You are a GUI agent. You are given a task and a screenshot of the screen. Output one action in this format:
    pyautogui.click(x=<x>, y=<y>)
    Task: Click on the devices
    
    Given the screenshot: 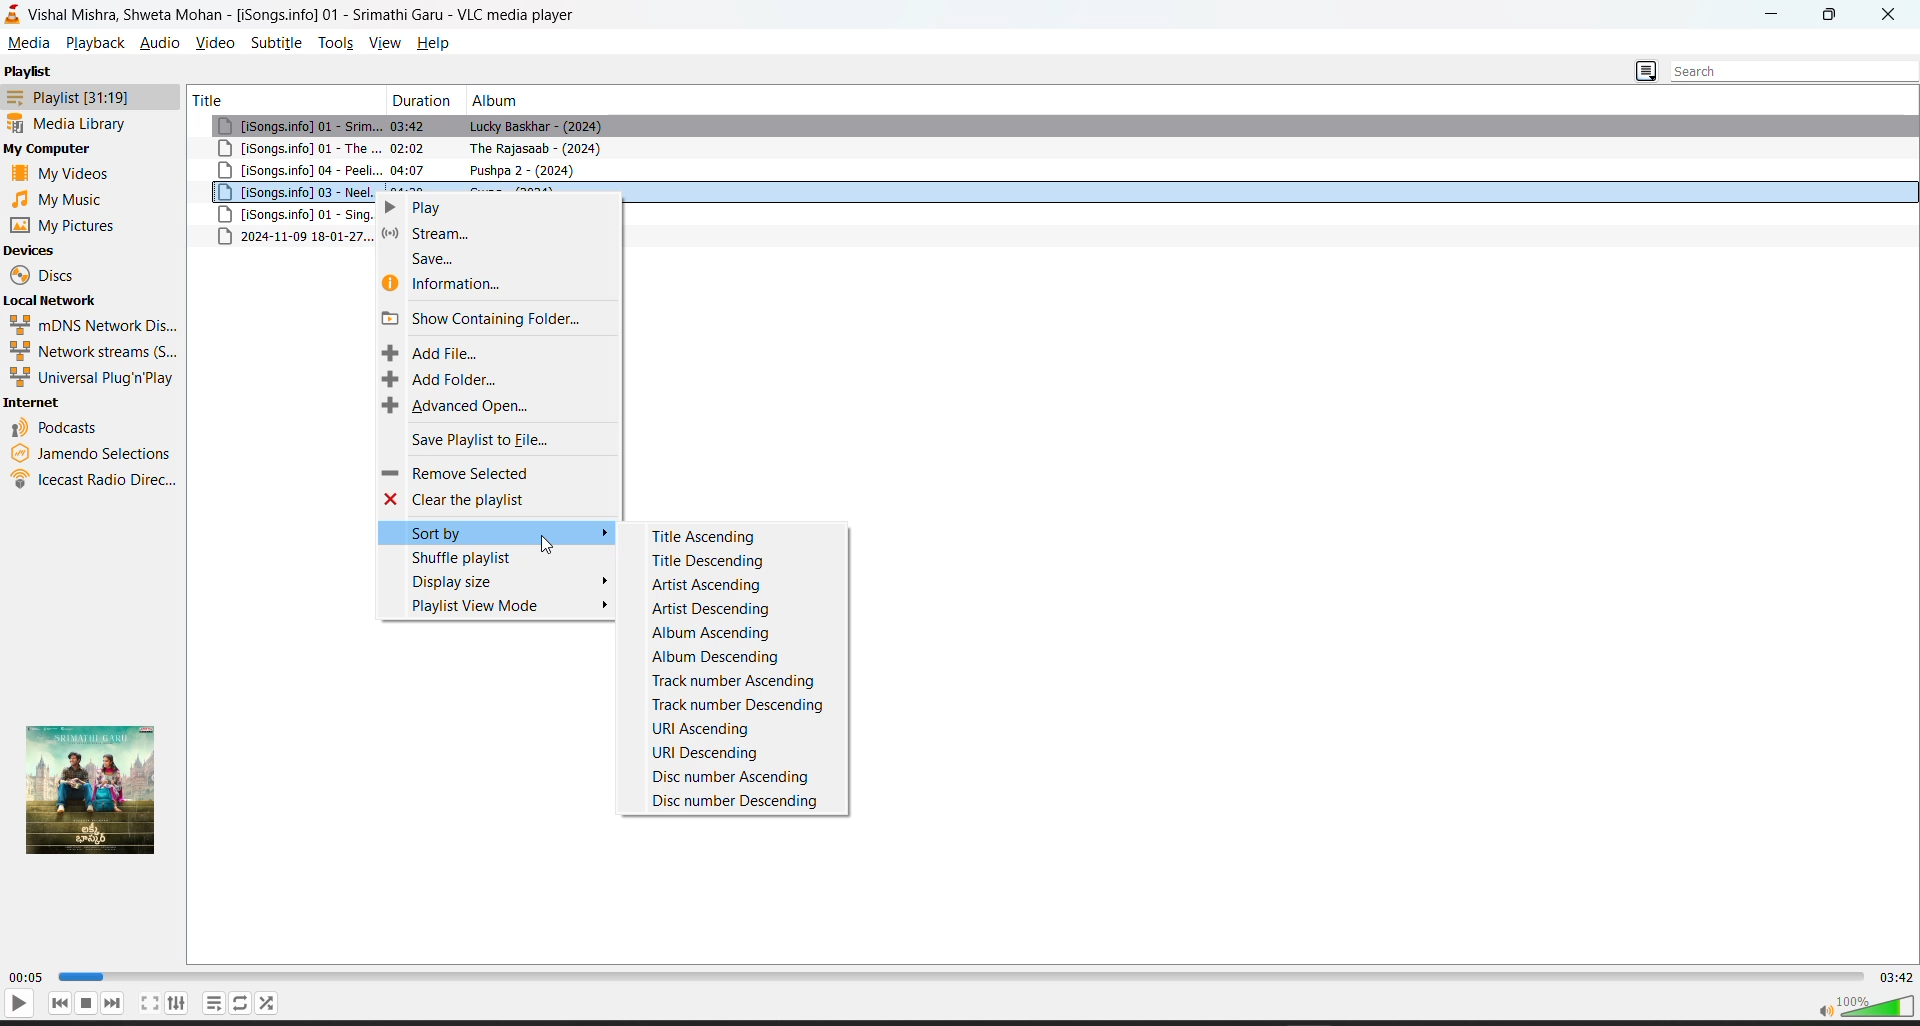 What is the action you would take?
    pyautogui.click(x=32, y=251)
    